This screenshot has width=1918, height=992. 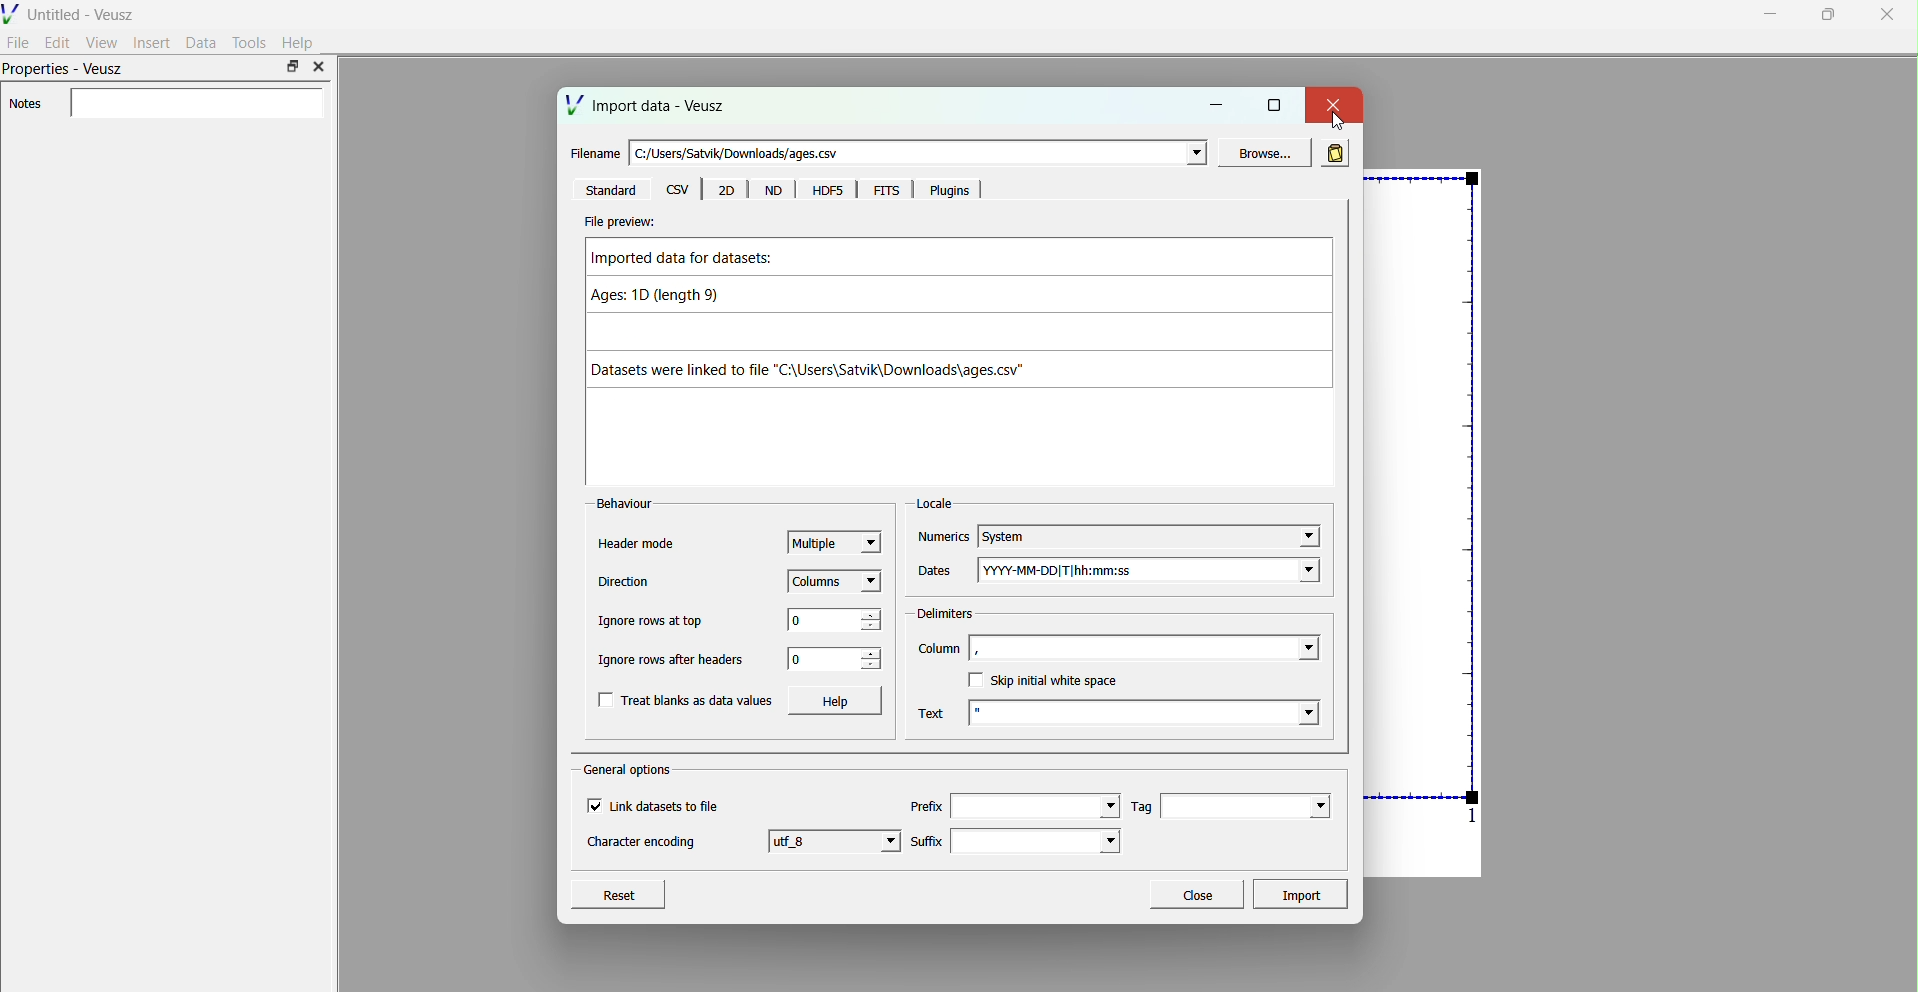 What do you see at coordinates (1246, 806) in the screenshot?
I see `Tag field` at bounding box center [1246, 806].